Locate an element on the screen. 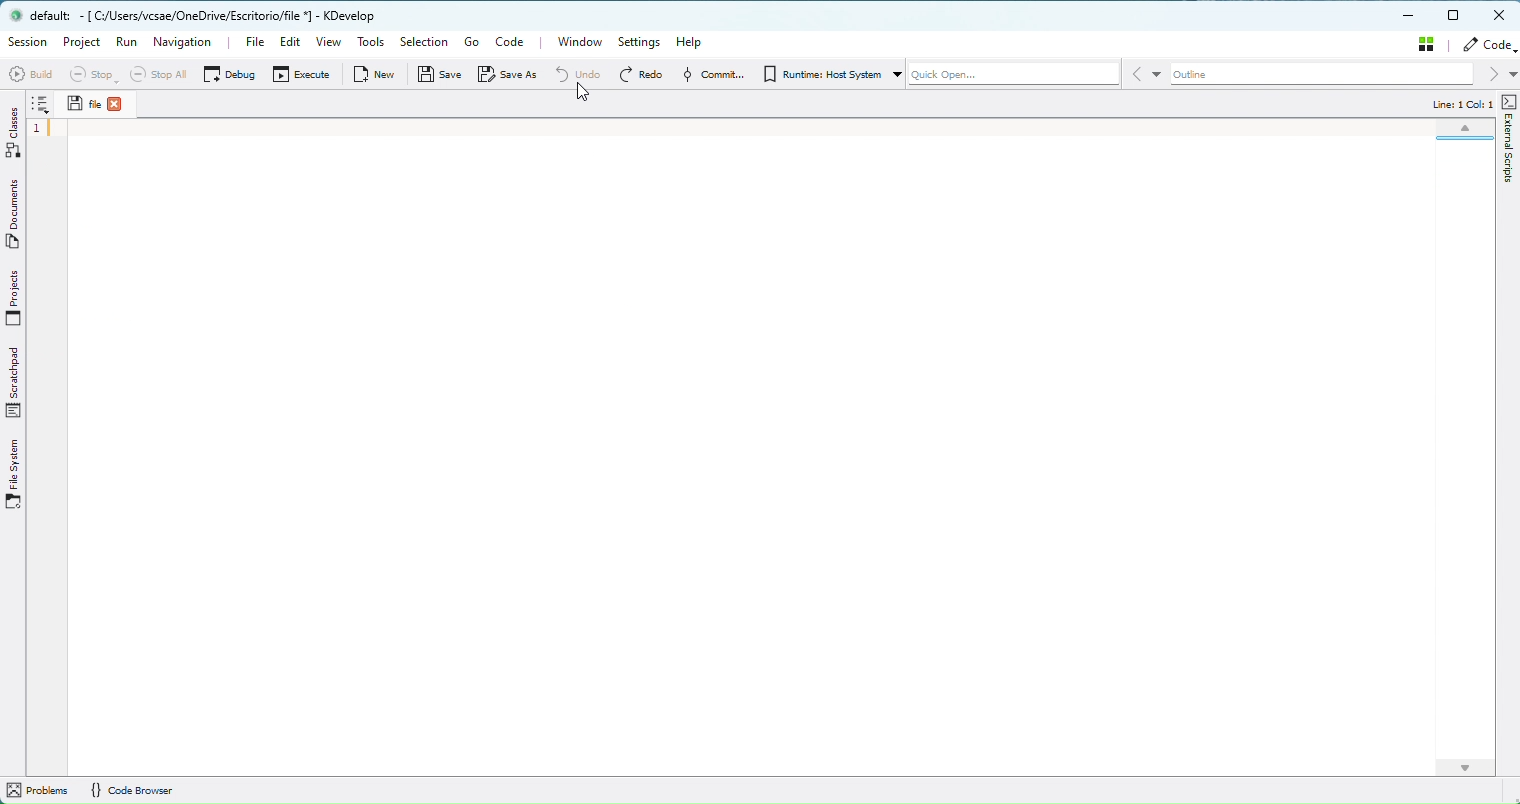 The width and height of the screenshot is (1520, 804). build is located at coordinates (30, 71).